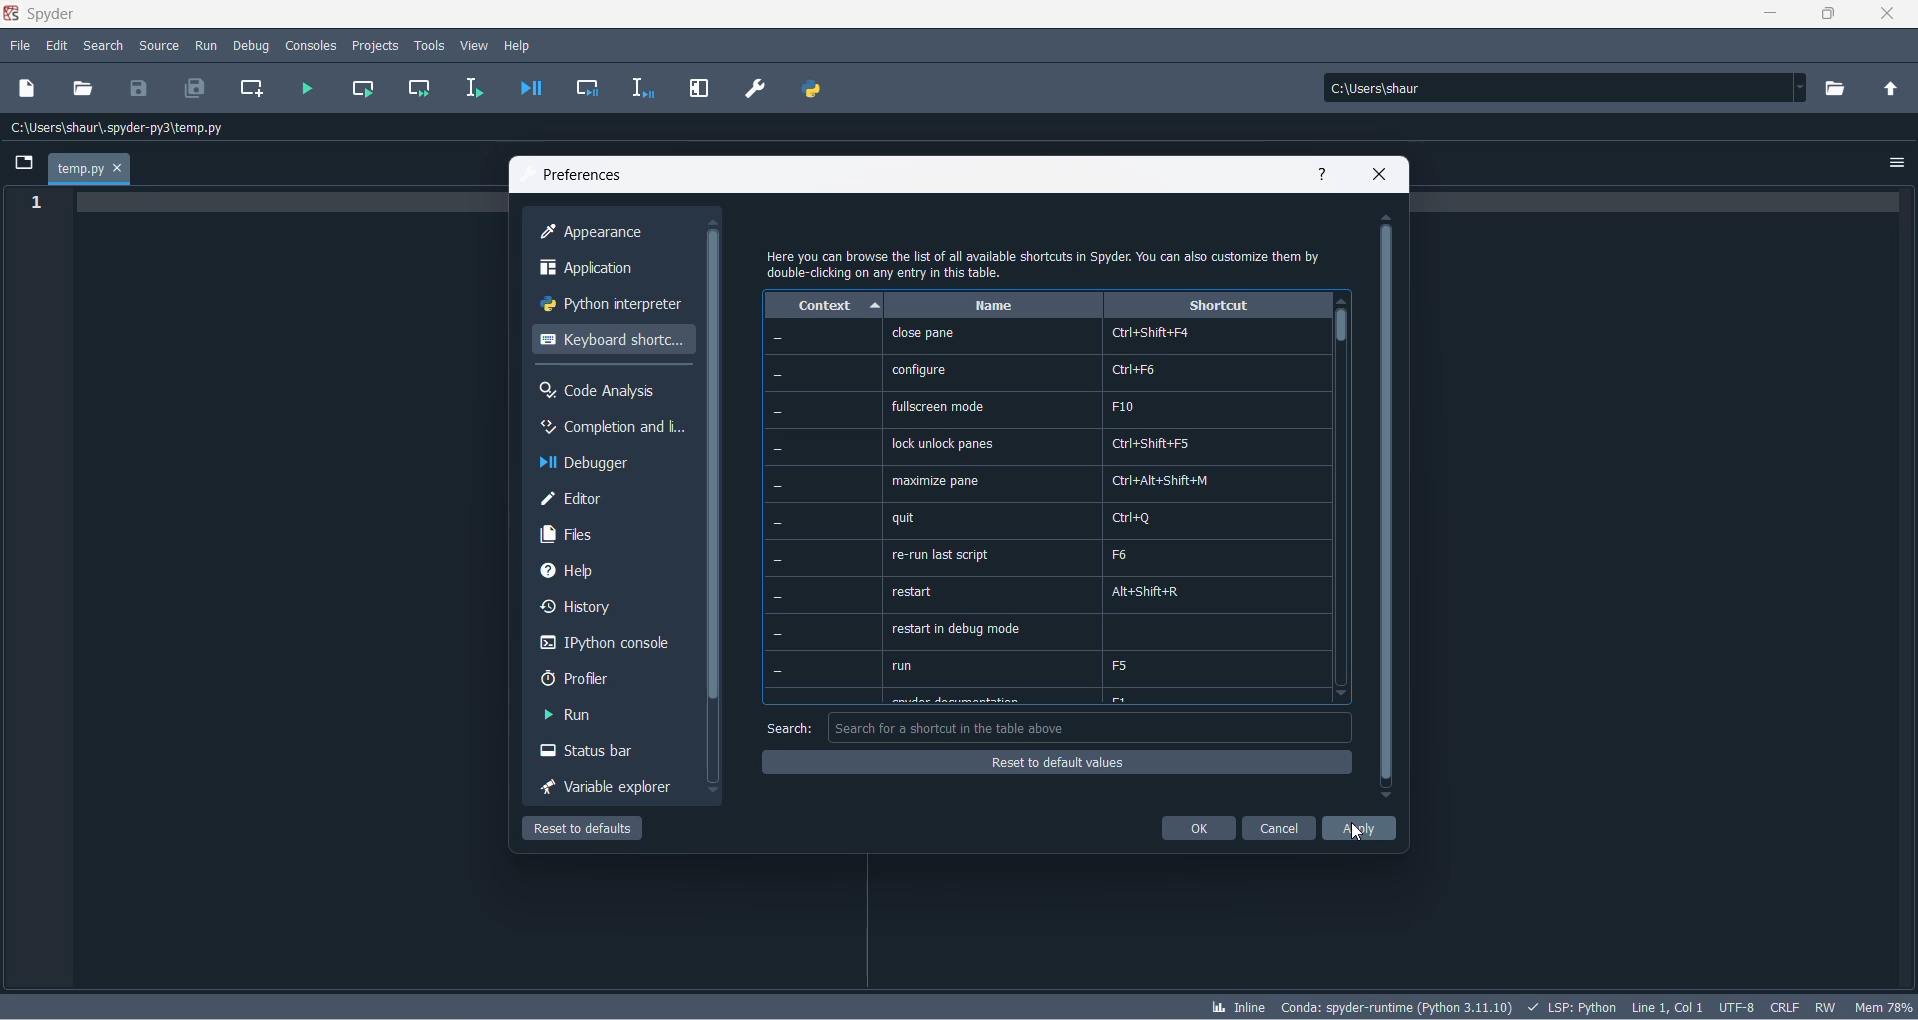 This screenshot has height=1020, width=1918. I want to click on -, so click(780, 597).